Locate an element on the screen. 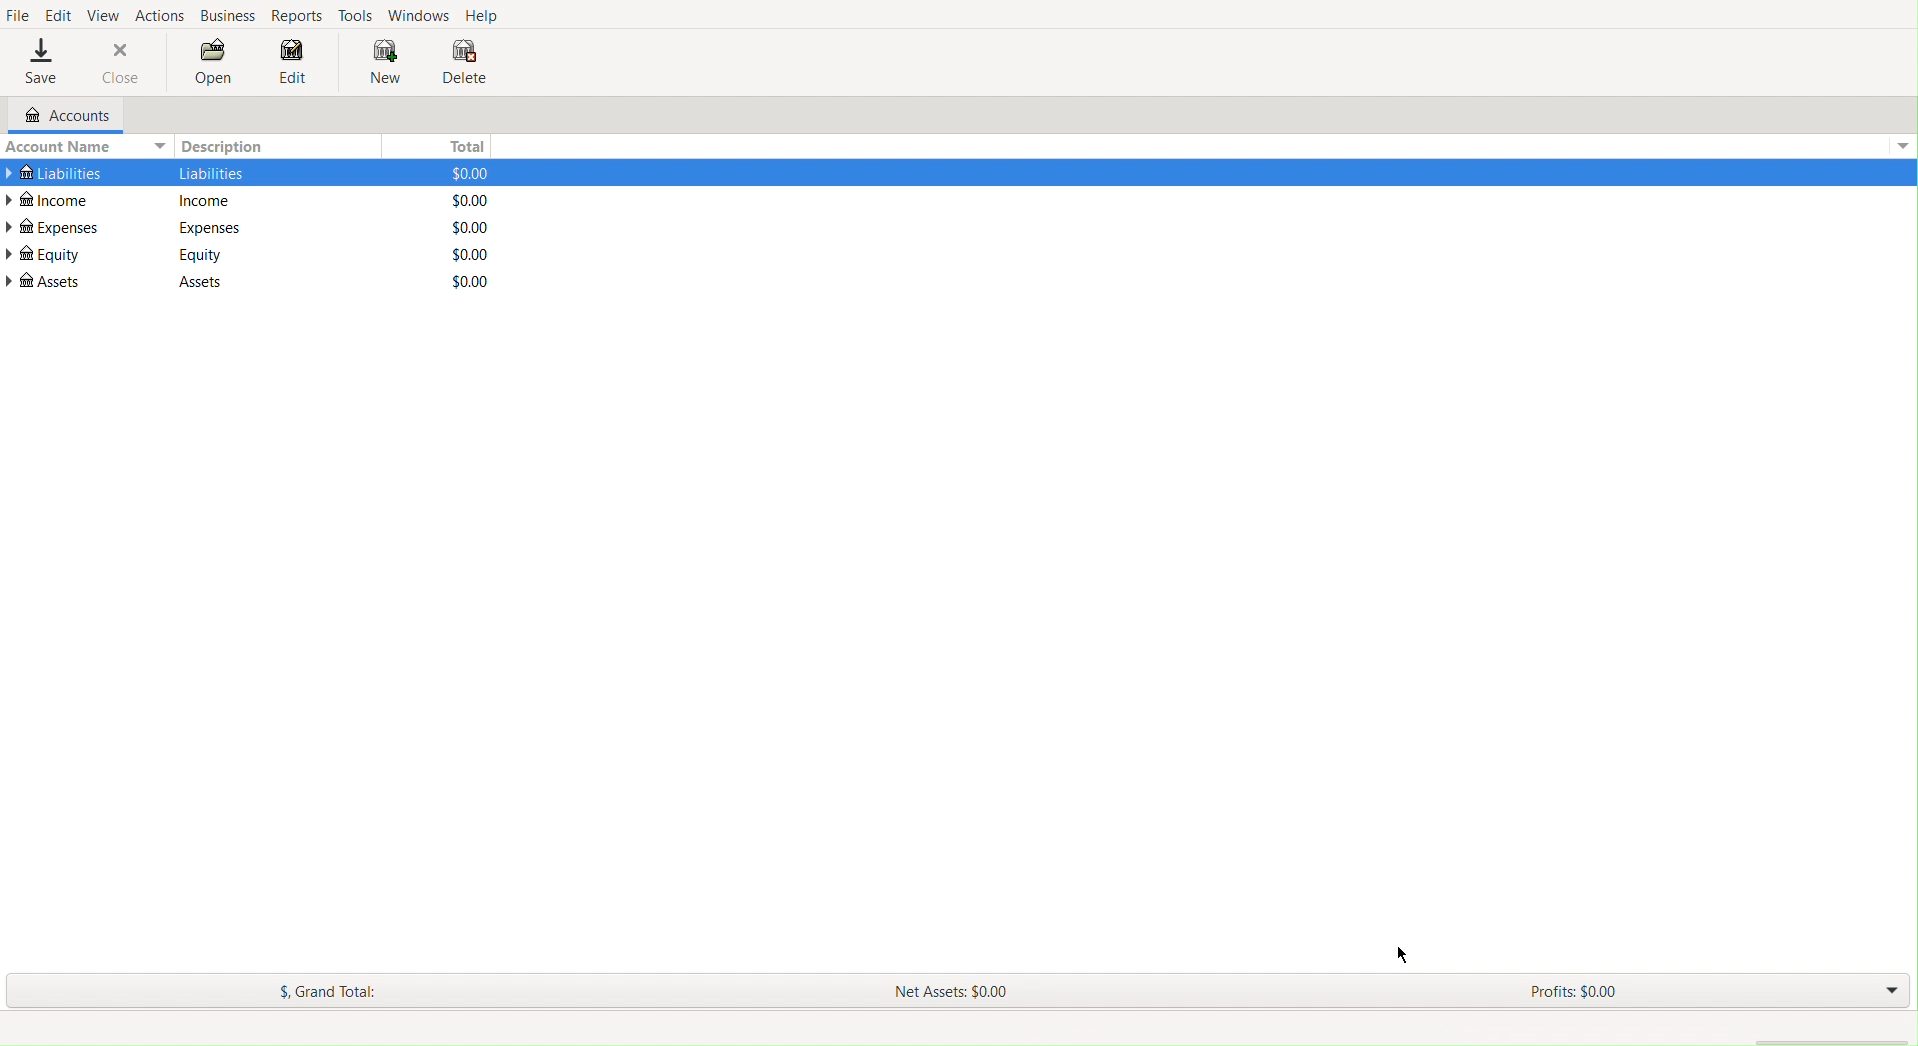 The height and width of the screenshot is (1046, 1918). Expenses is located at coordinates (54, 227).